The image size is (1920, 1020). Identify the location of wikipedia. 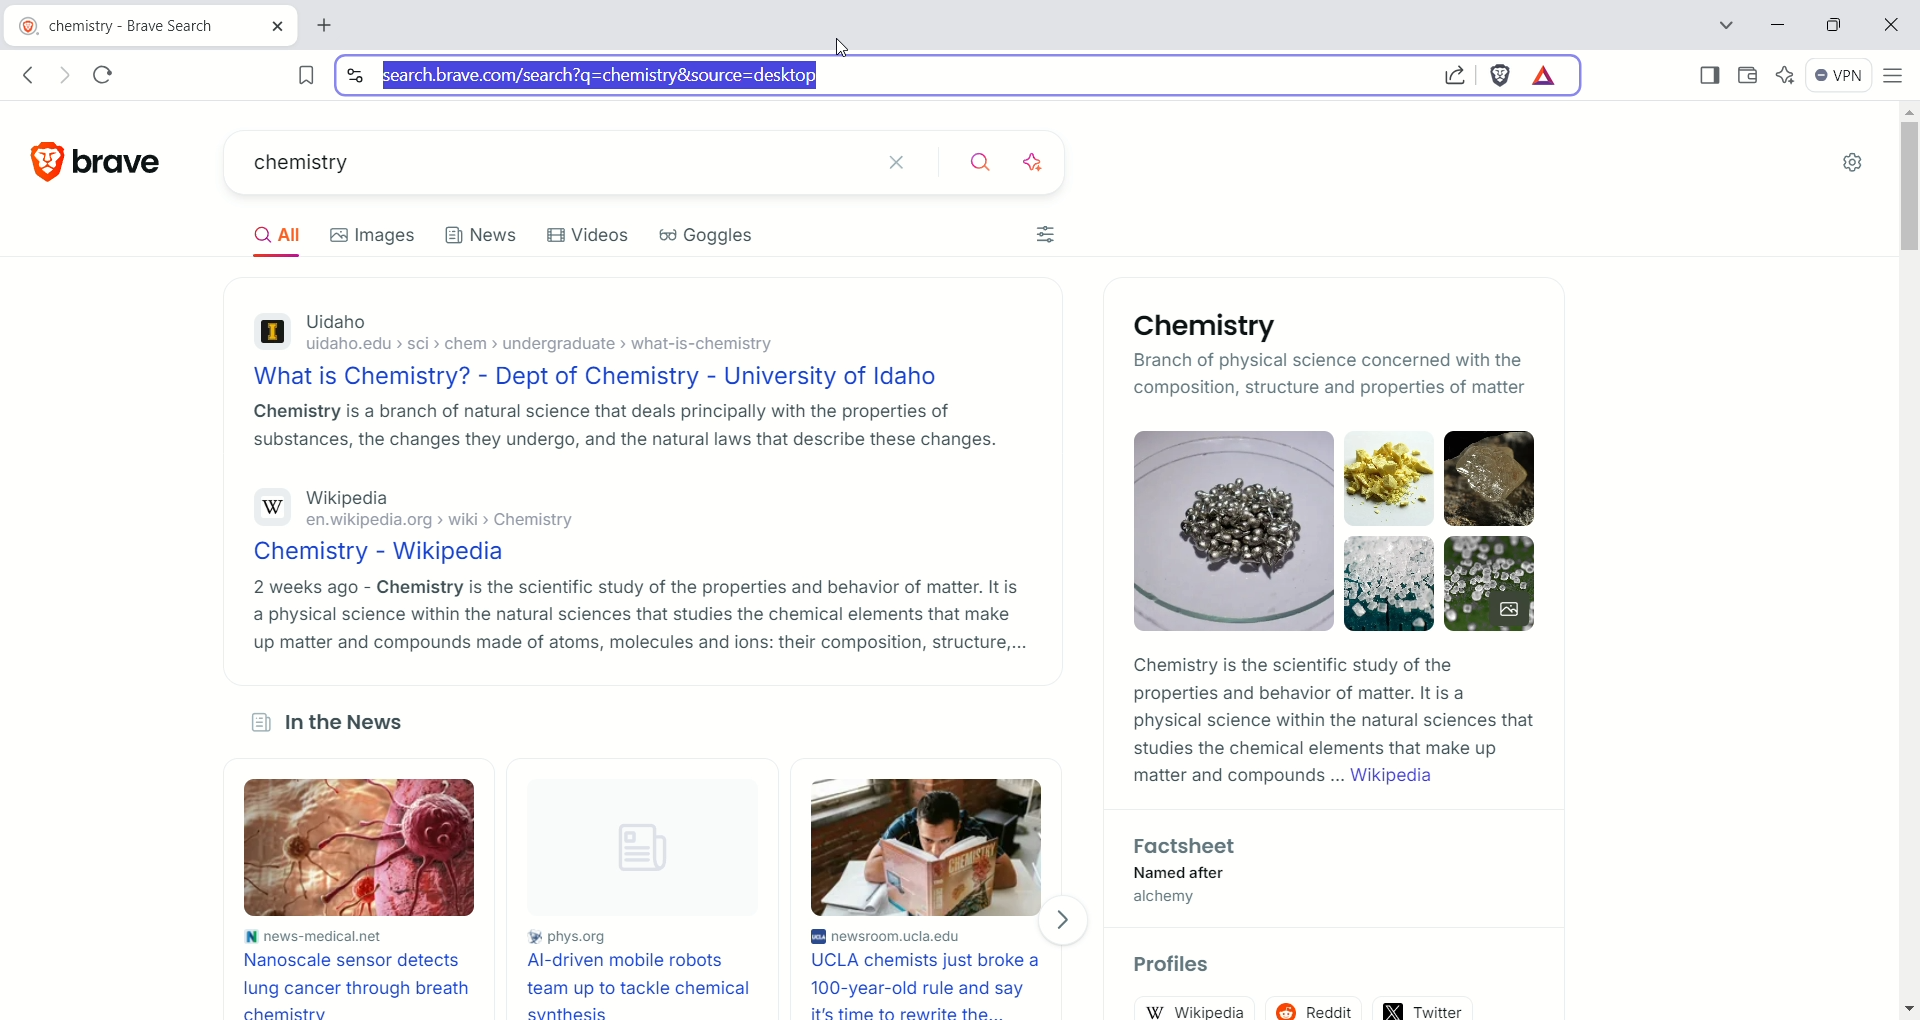
(1193, 1007).